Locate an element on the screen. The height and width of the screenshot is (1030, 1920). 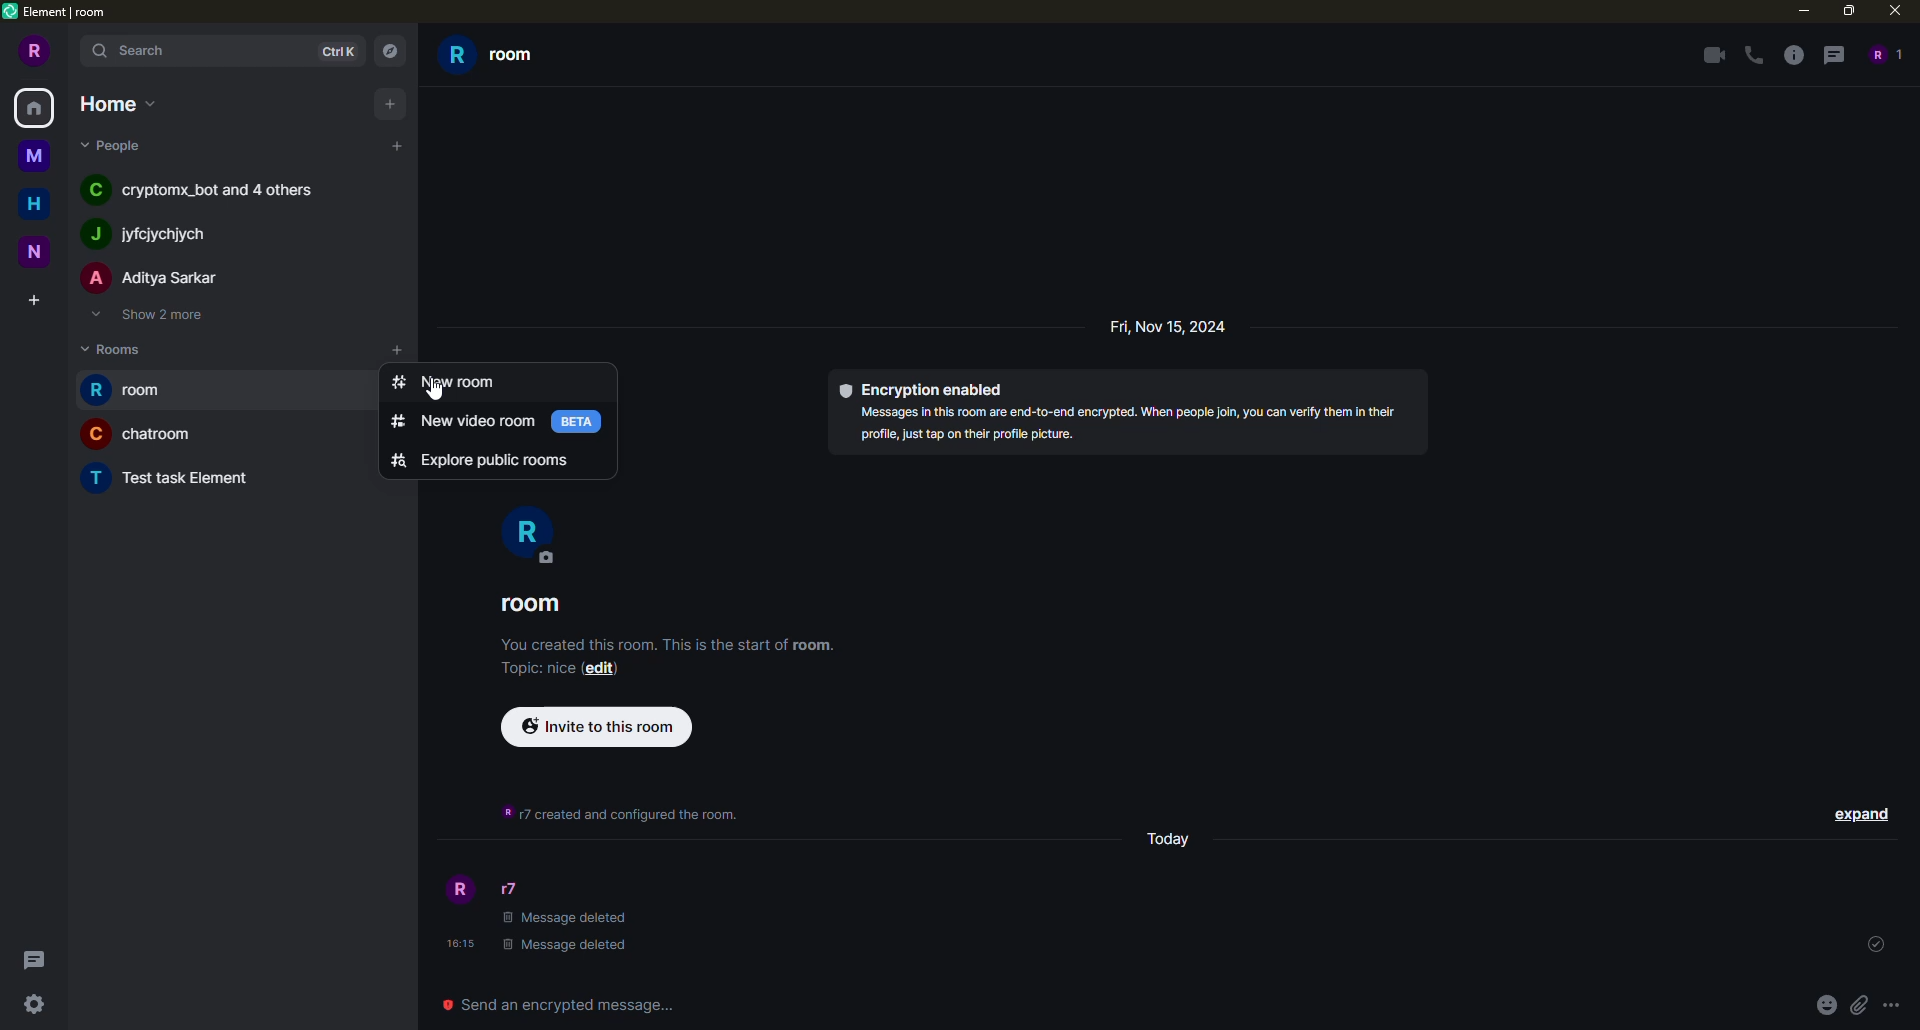
create space is located at coordinates (32, 299).